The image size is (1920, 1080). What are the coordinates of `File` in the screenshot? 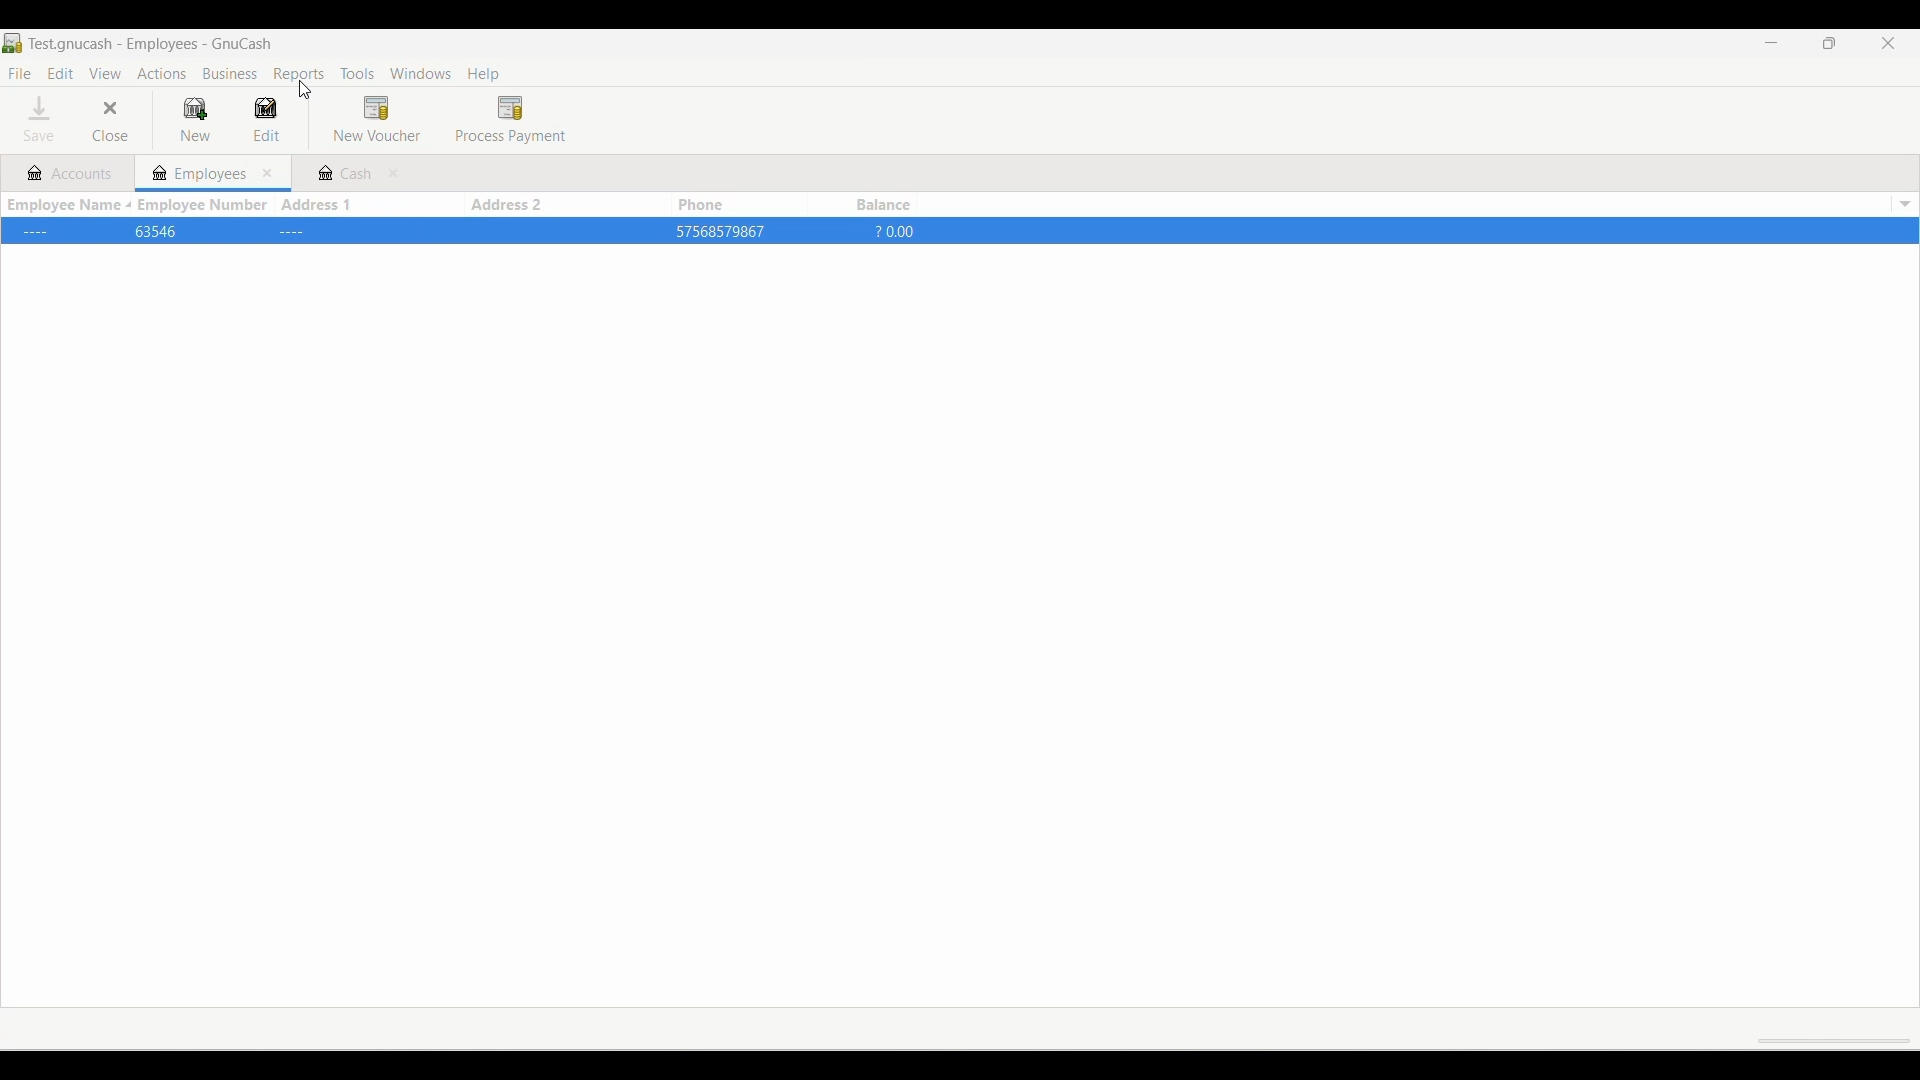 It's located at (20, 73).